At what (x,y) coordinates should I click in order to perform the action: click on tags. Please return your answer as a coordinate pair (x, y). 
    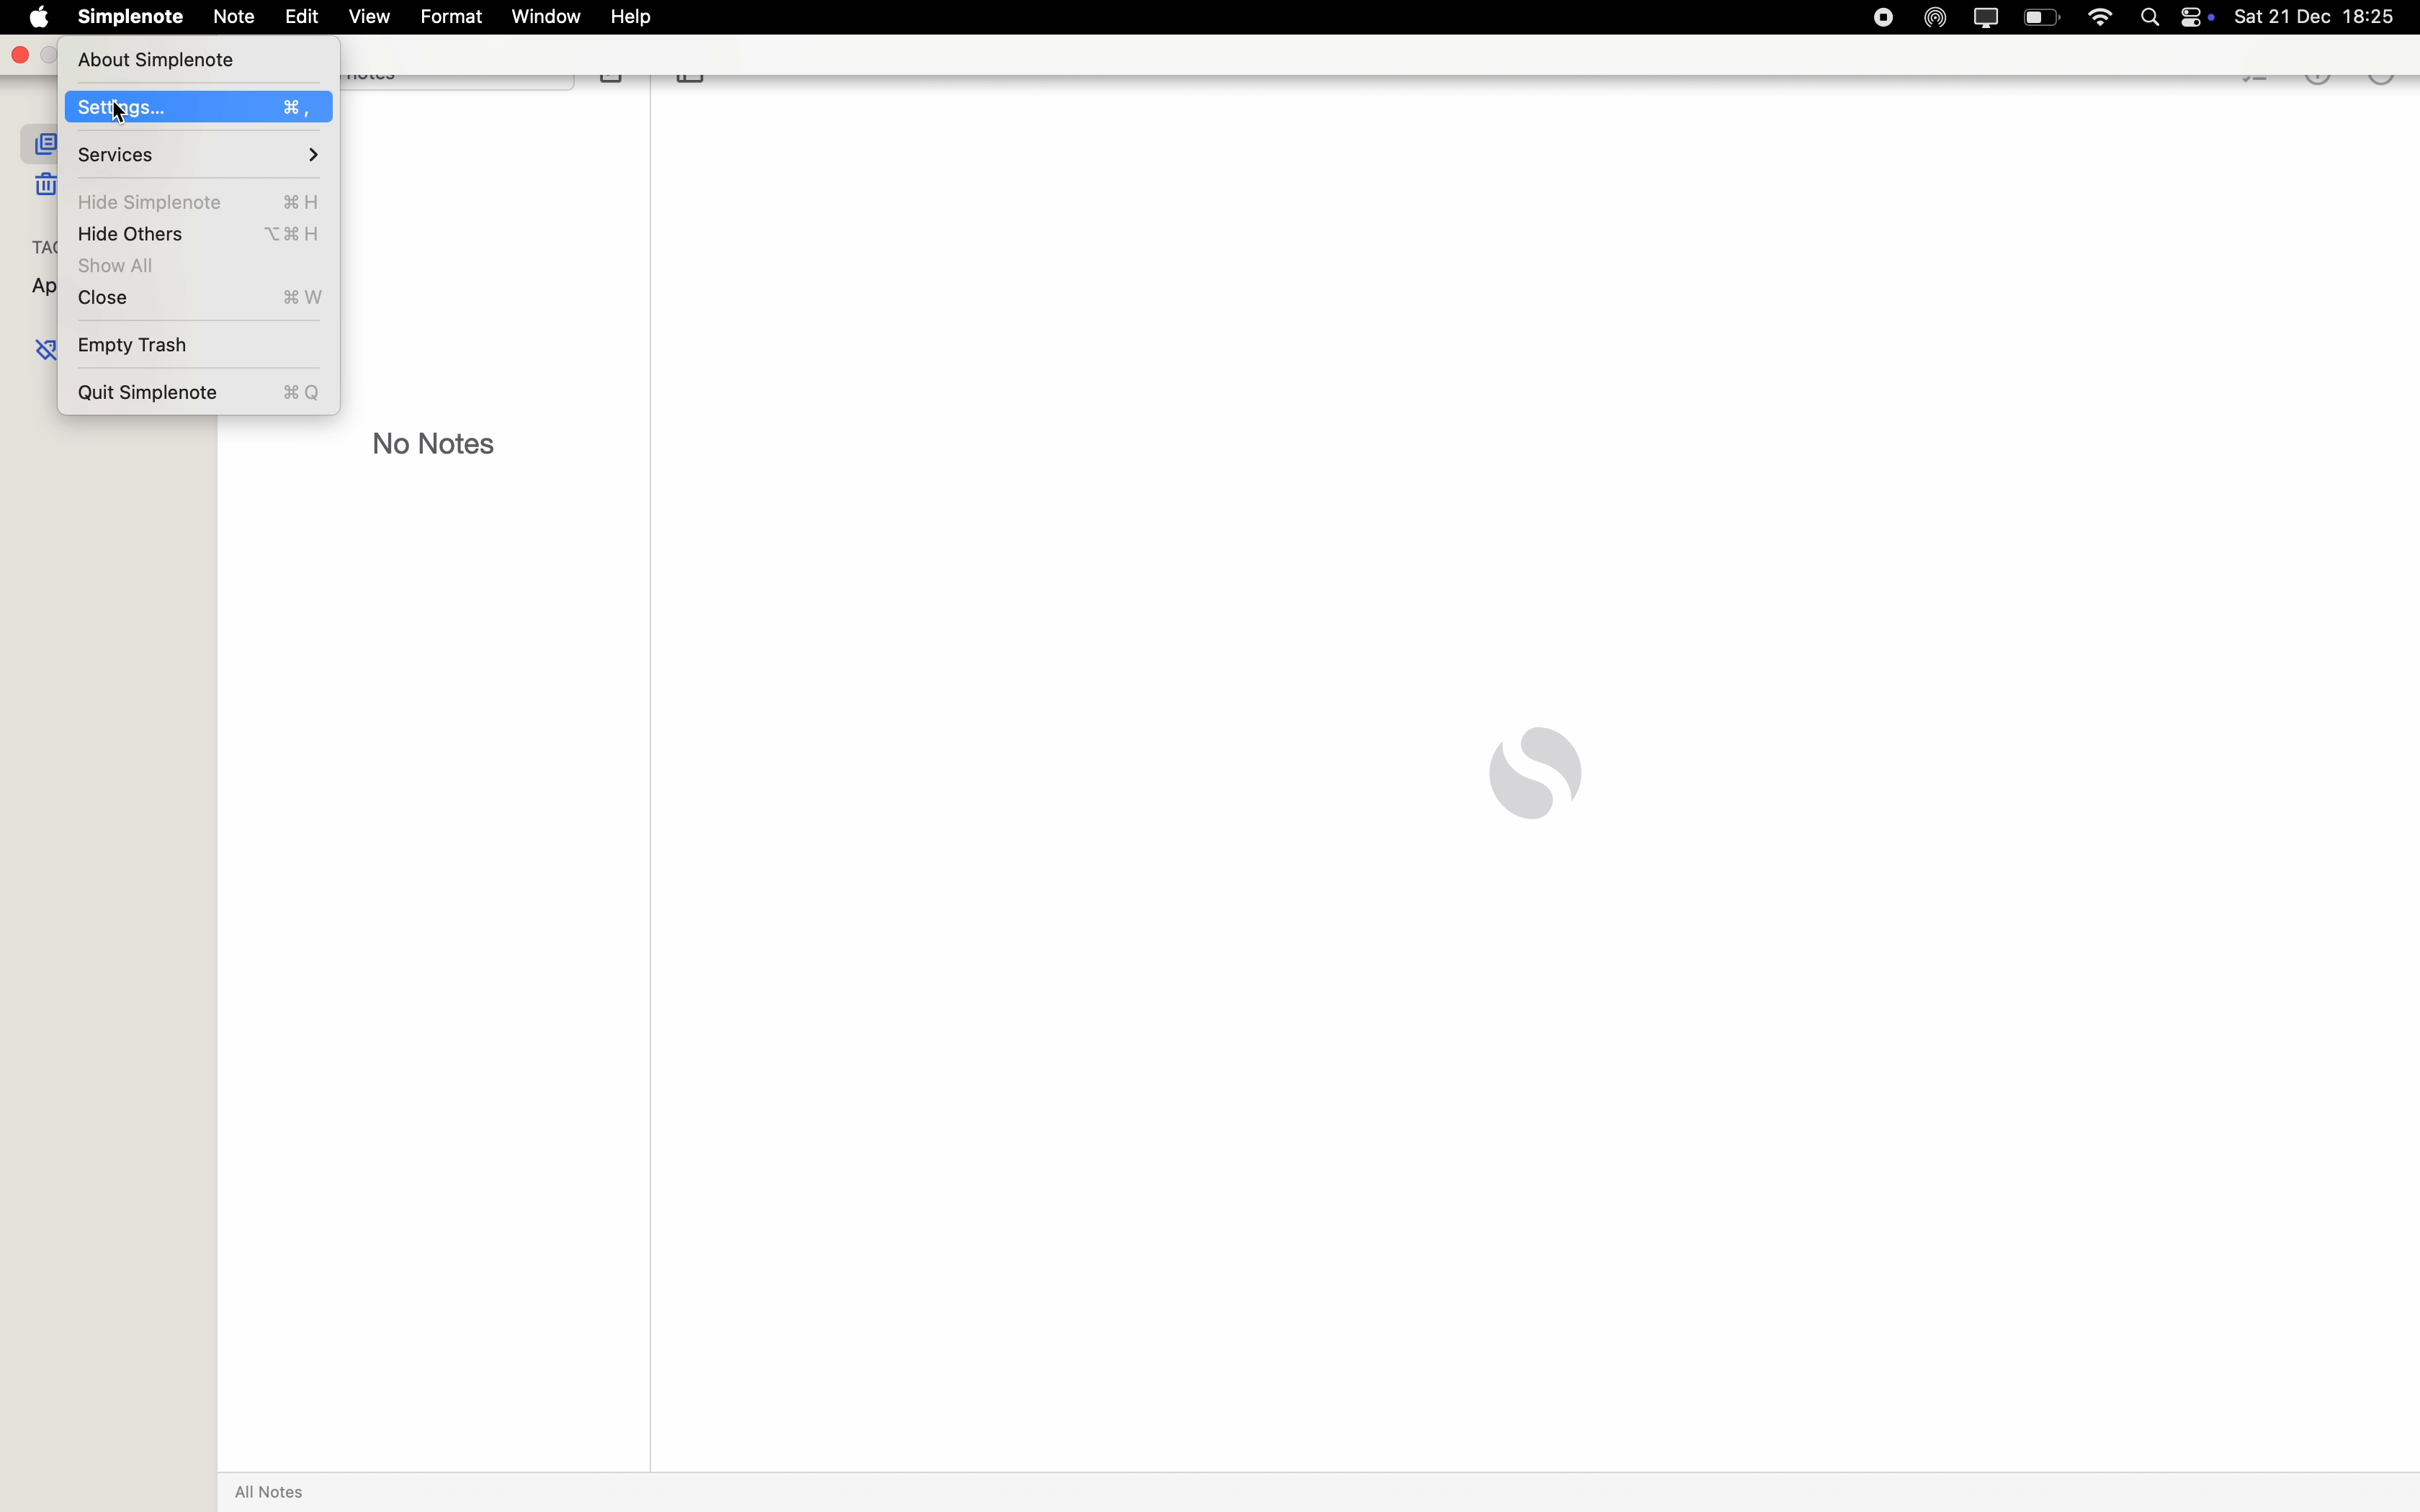
    Looking at the image, I should click on (39, 247).